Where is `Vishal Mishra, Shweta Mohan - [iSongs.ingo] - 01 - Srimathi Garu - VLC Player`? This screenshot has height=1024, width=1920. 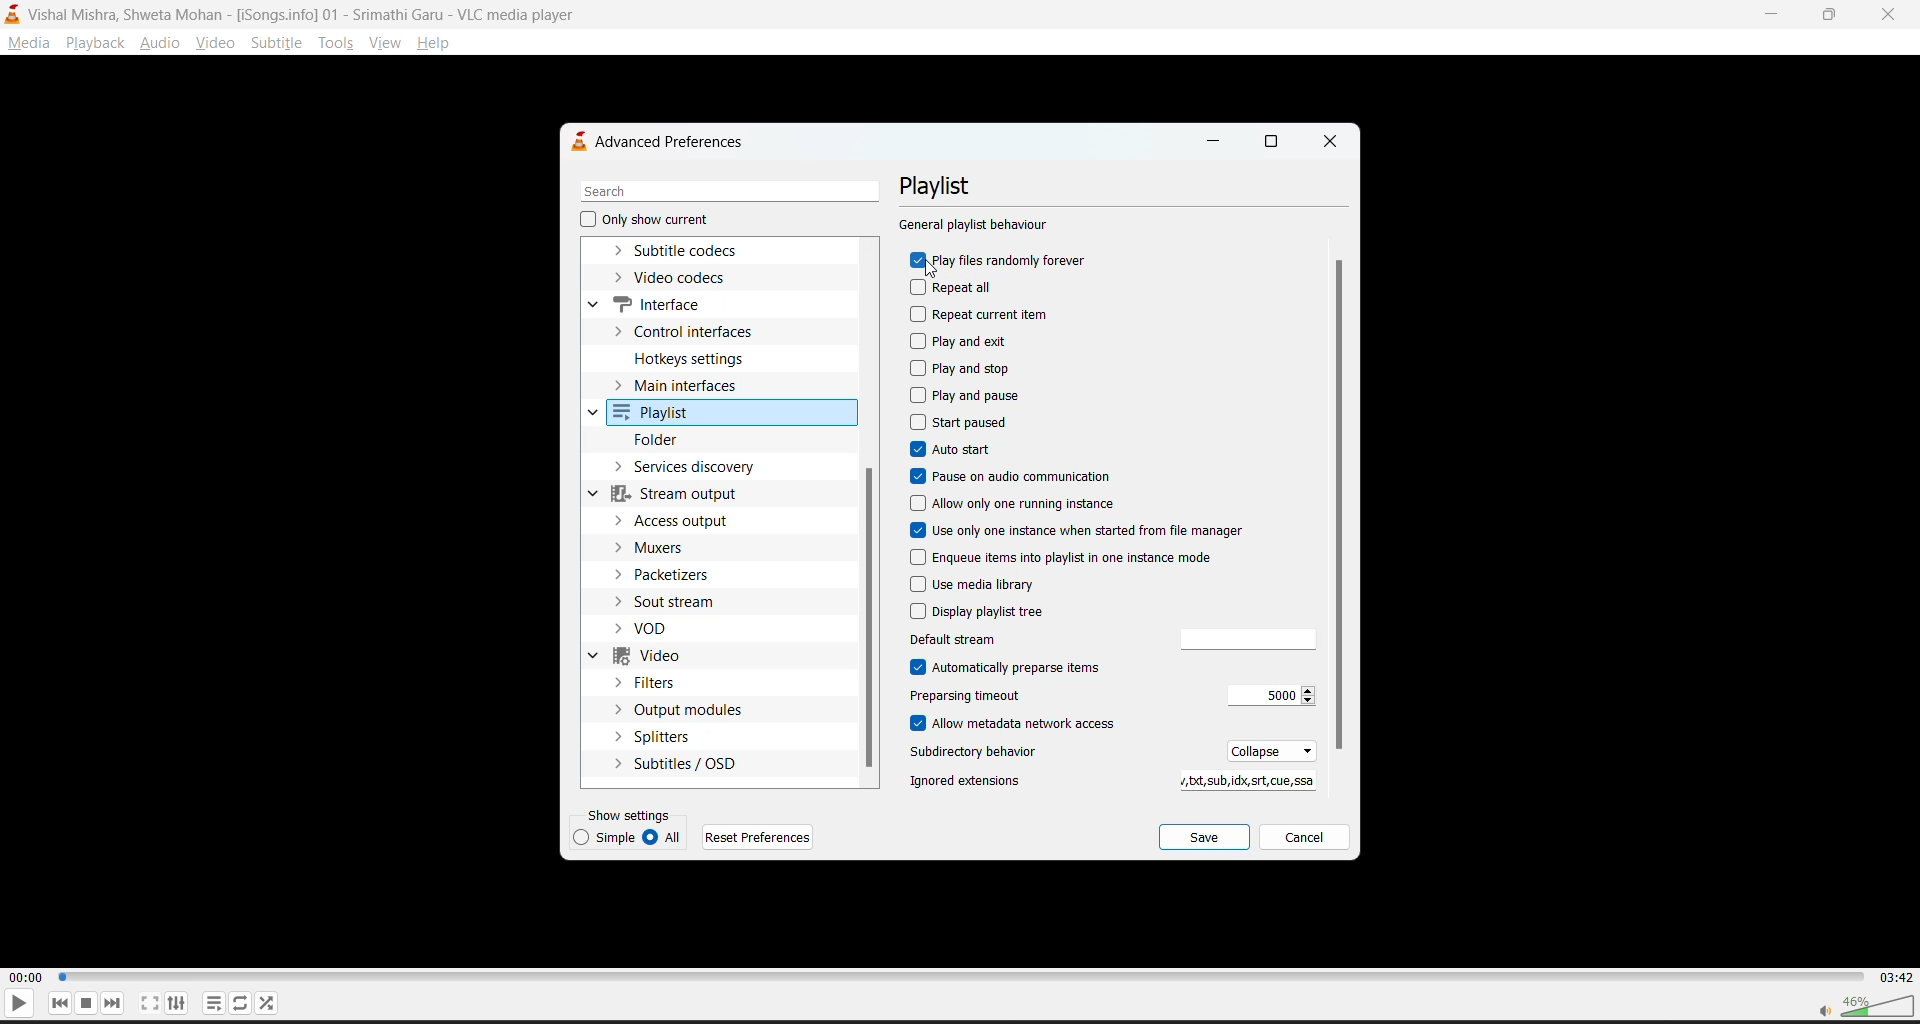 Vishal Mishra, Shweta Mohan - [iSongs.ingo] - 01 - Srimathi Garu - VLC Player is located at coordinates (306, 14).